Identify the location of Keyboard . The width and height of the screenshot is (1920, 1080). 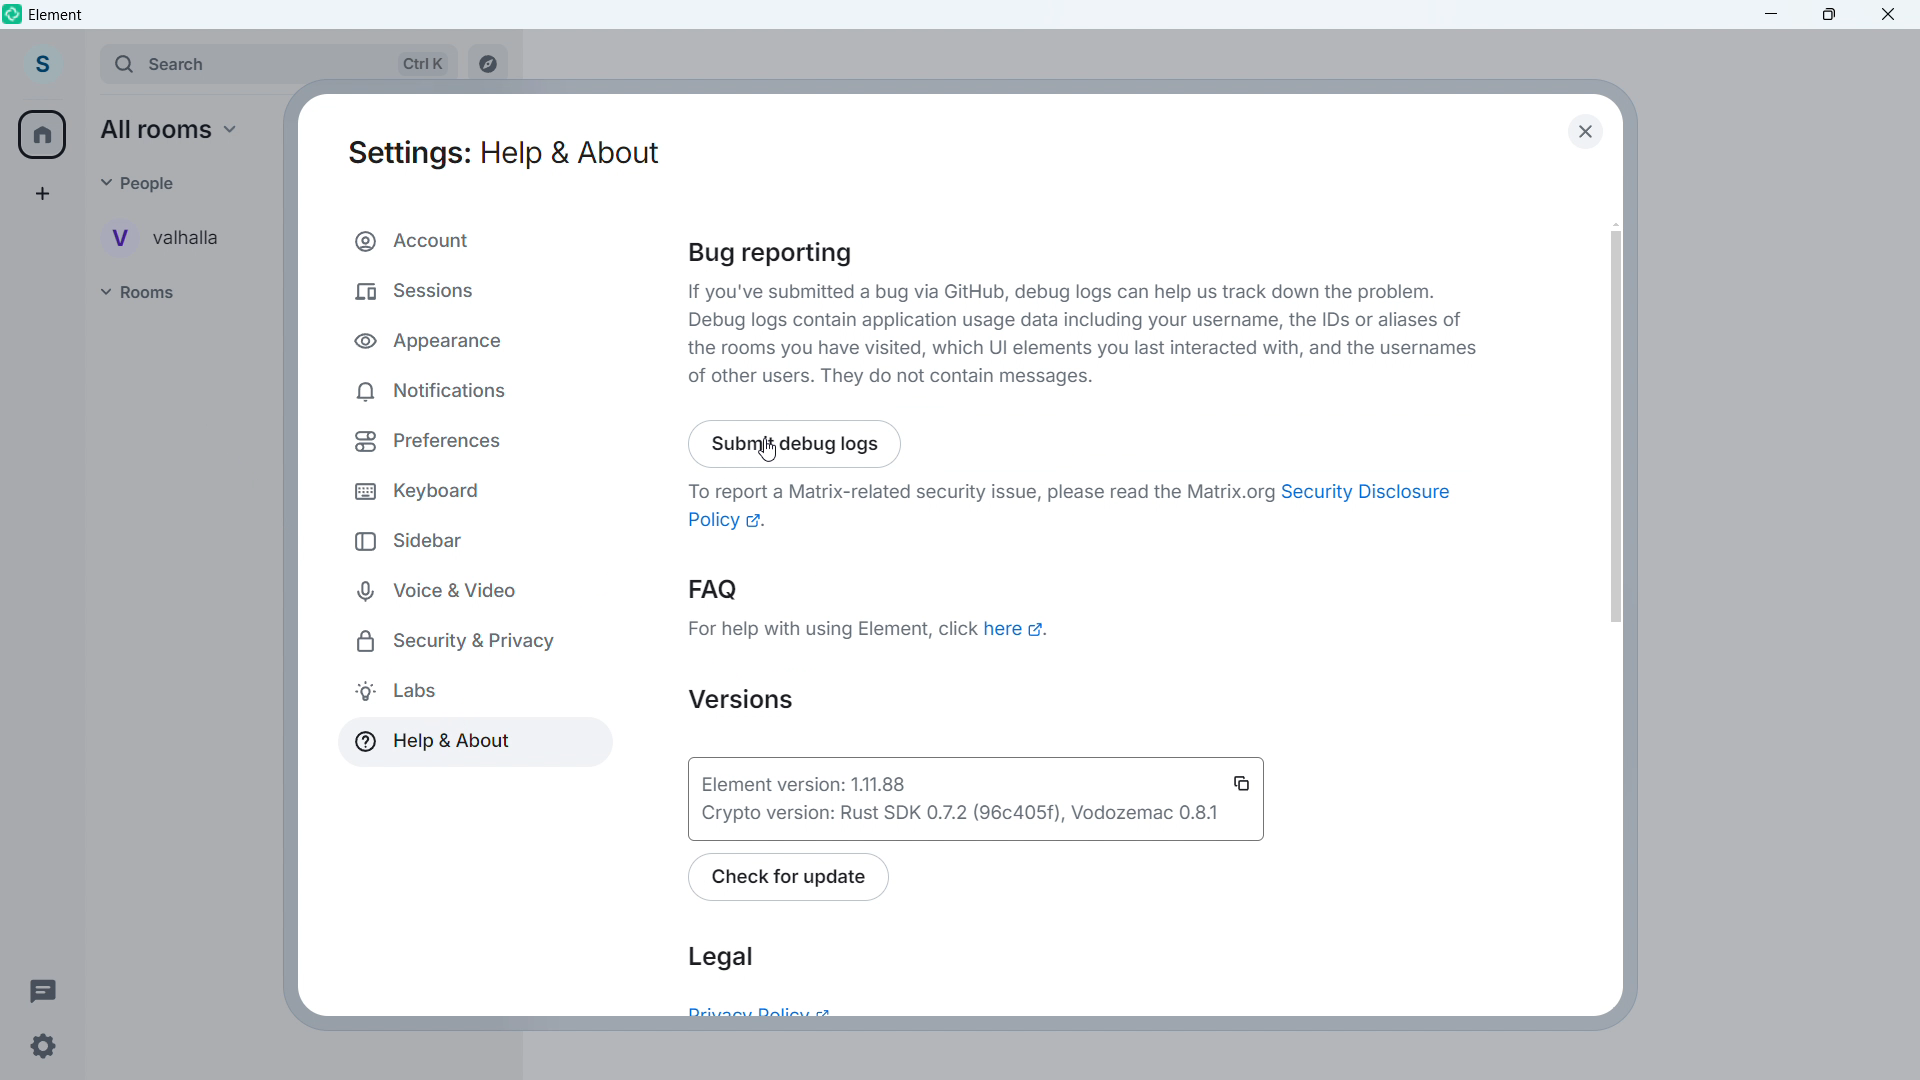
(418, 490).